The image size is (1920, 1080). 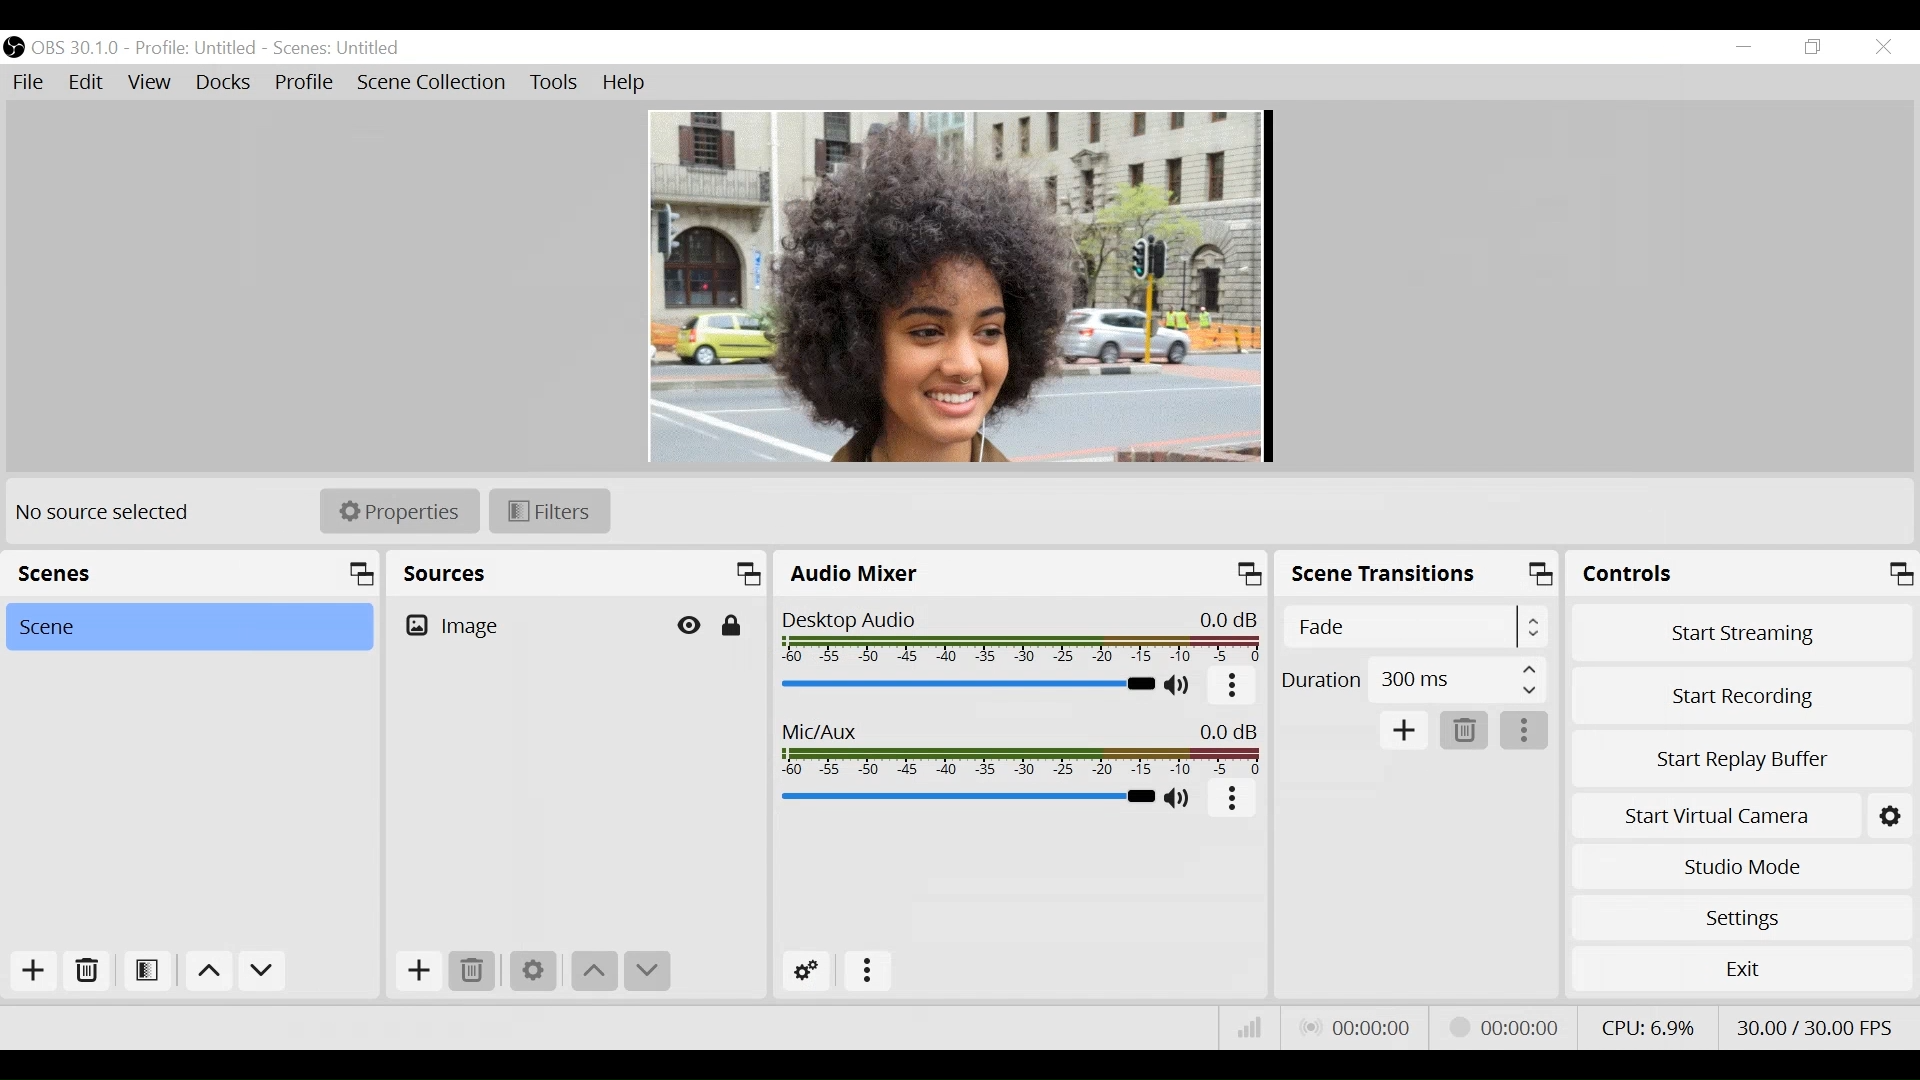 What do you see at coordinates (733, 626) in the screenshot?
I see `(un)lock` at bounding box center [733, 626].